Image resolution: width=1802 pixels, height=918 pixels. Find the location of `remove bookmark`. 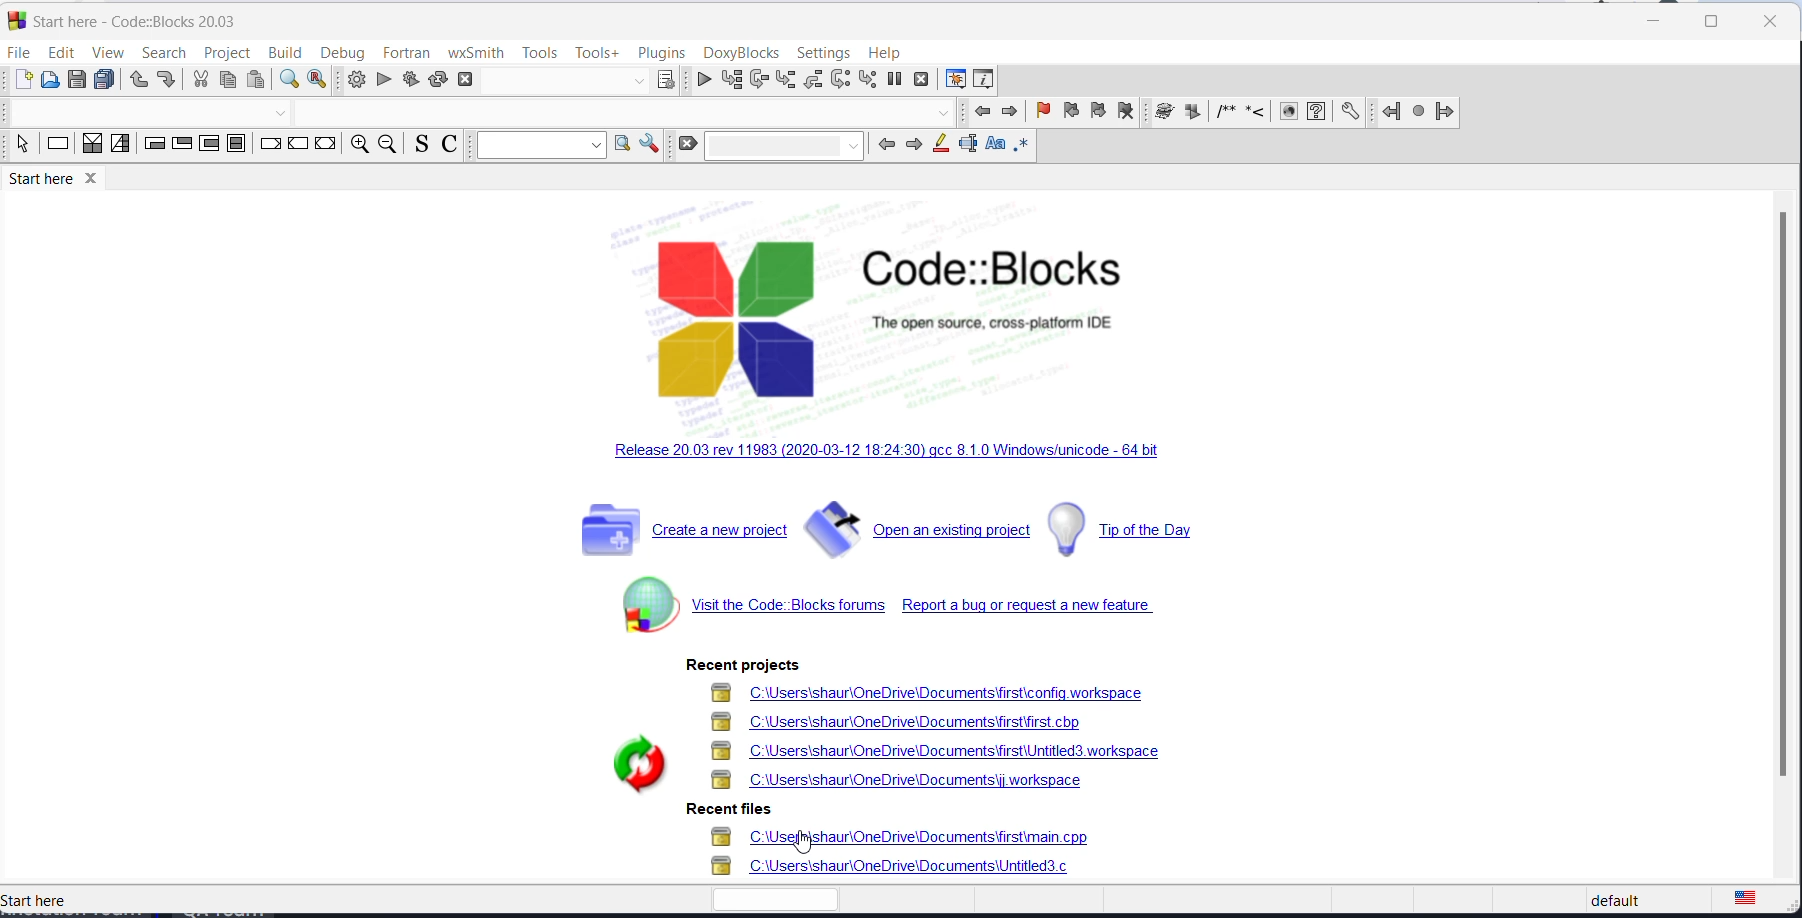

remove bookmark is located at coordinates (1127, 113).